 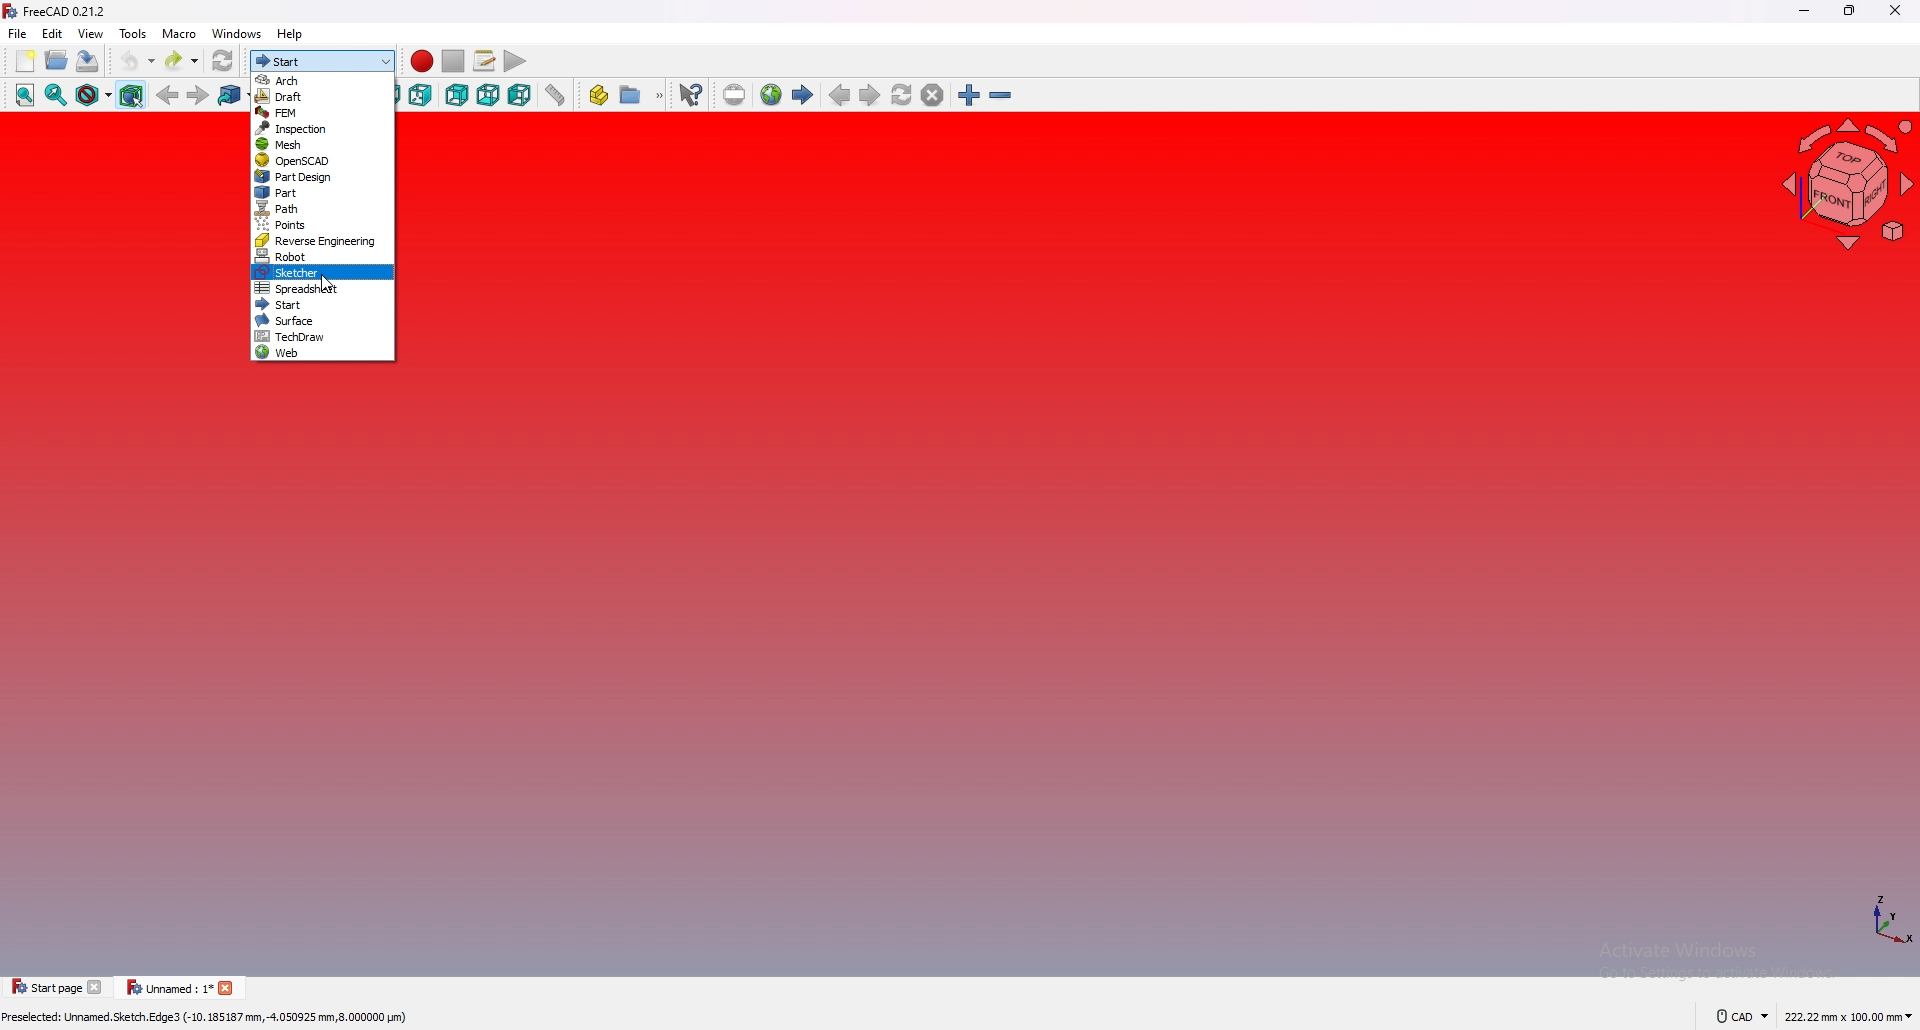 I want to click on web, so click(x=323, y=353).